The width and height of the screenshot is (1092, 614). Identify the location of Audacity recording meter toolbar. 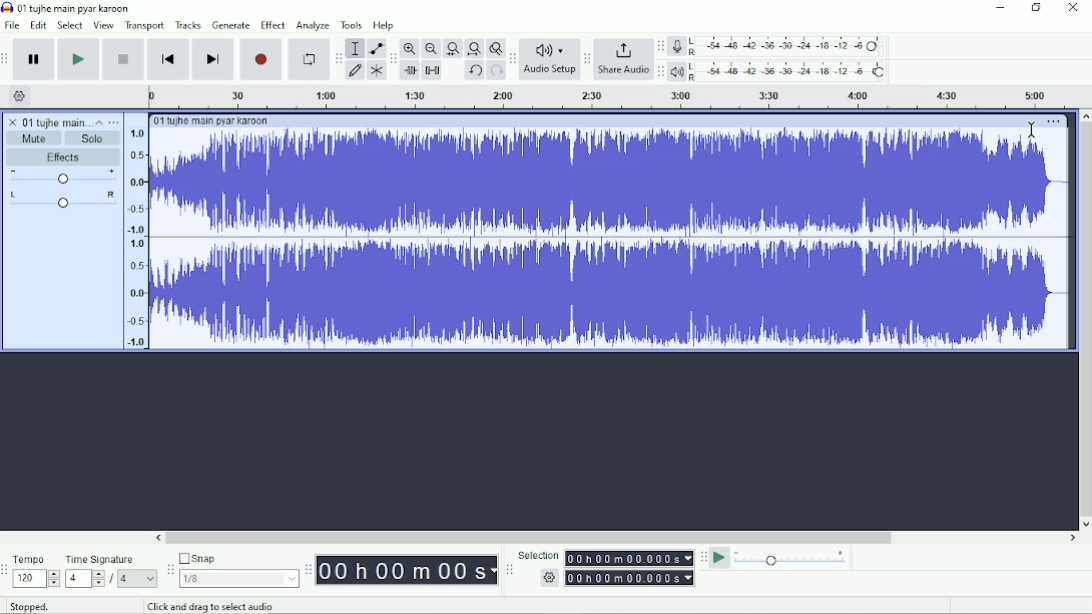
(661, 47).